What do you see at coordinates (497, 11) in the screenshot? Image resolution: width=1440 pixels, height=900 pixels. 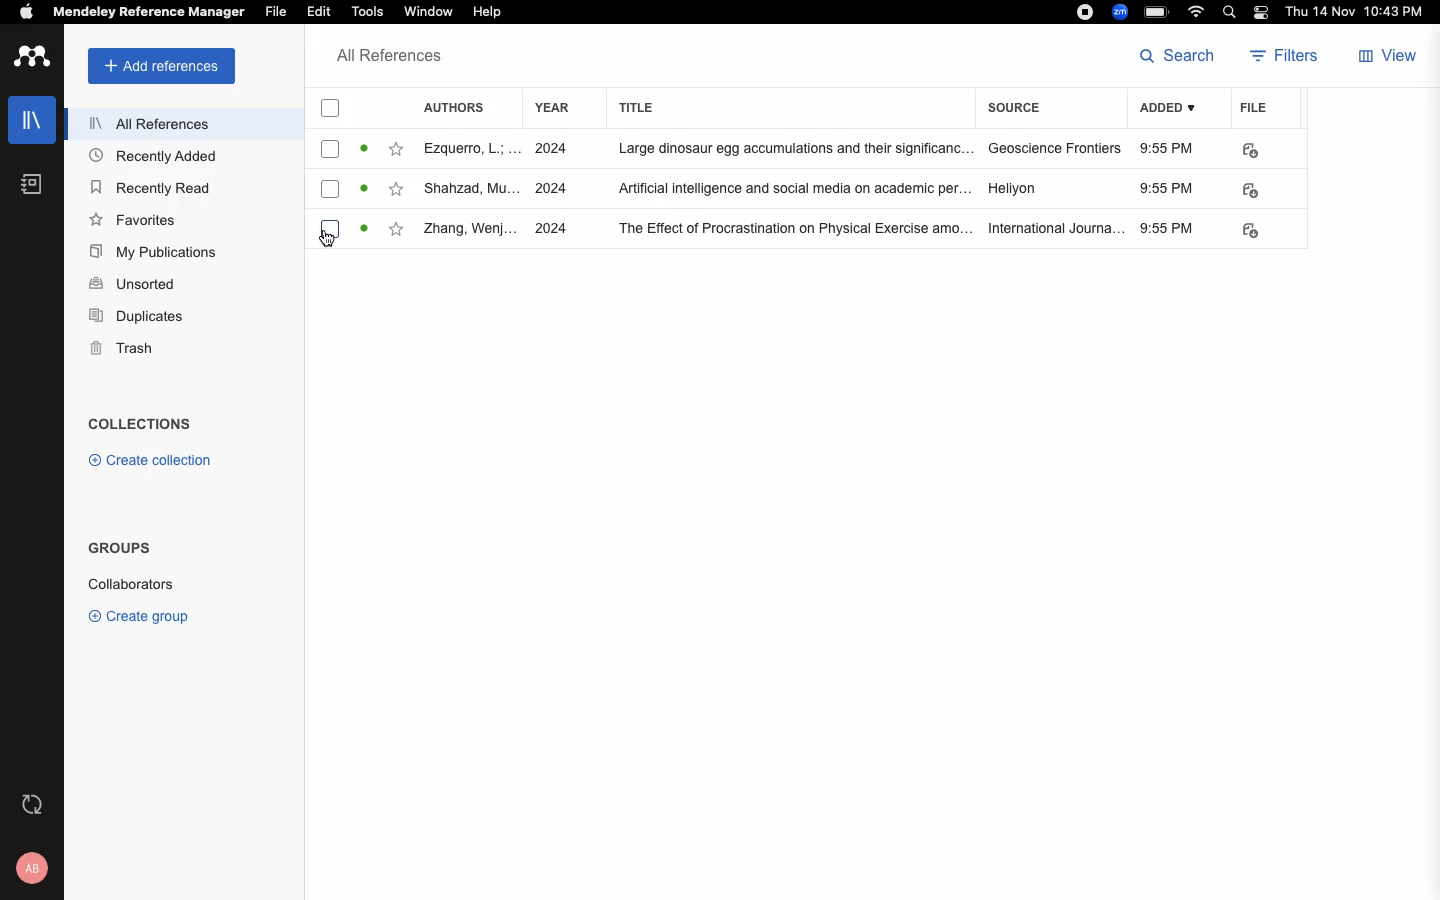 I see `Help` at bounding box center [497, 11].